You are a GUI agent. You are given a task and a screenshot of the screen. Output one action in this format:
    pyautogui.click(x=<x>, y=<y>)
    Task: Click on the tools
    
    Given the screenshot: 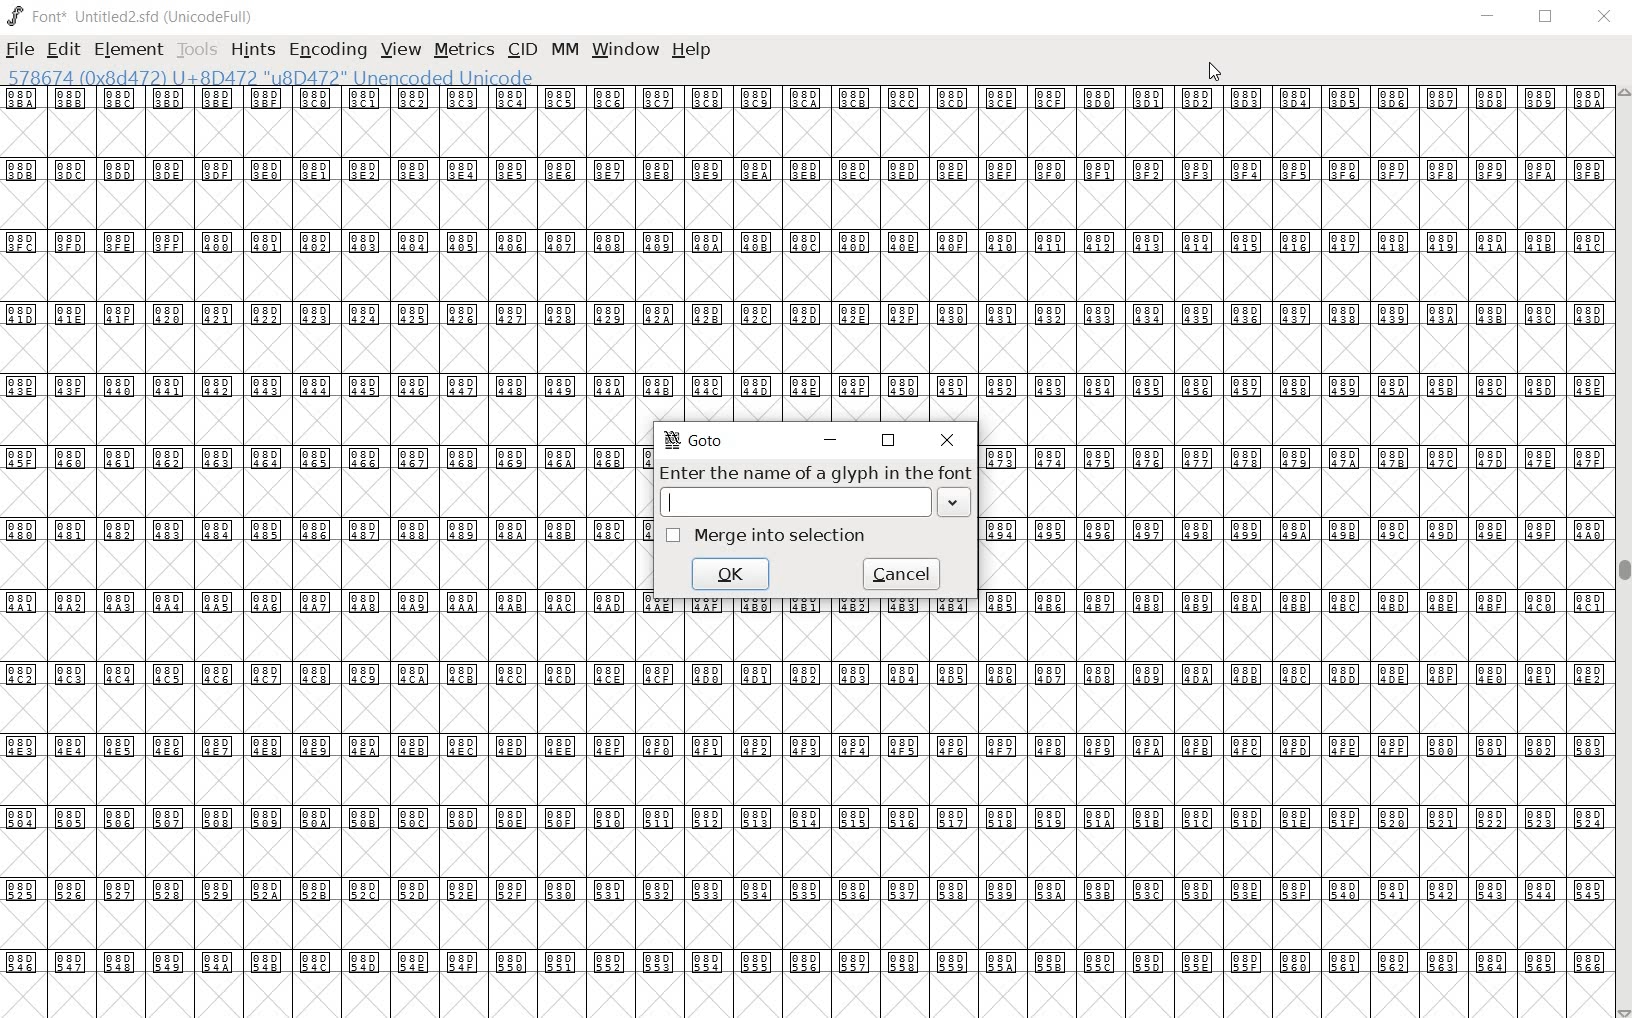 What is the action you would take?
    pyautogui.click(x=196, y=50)
    